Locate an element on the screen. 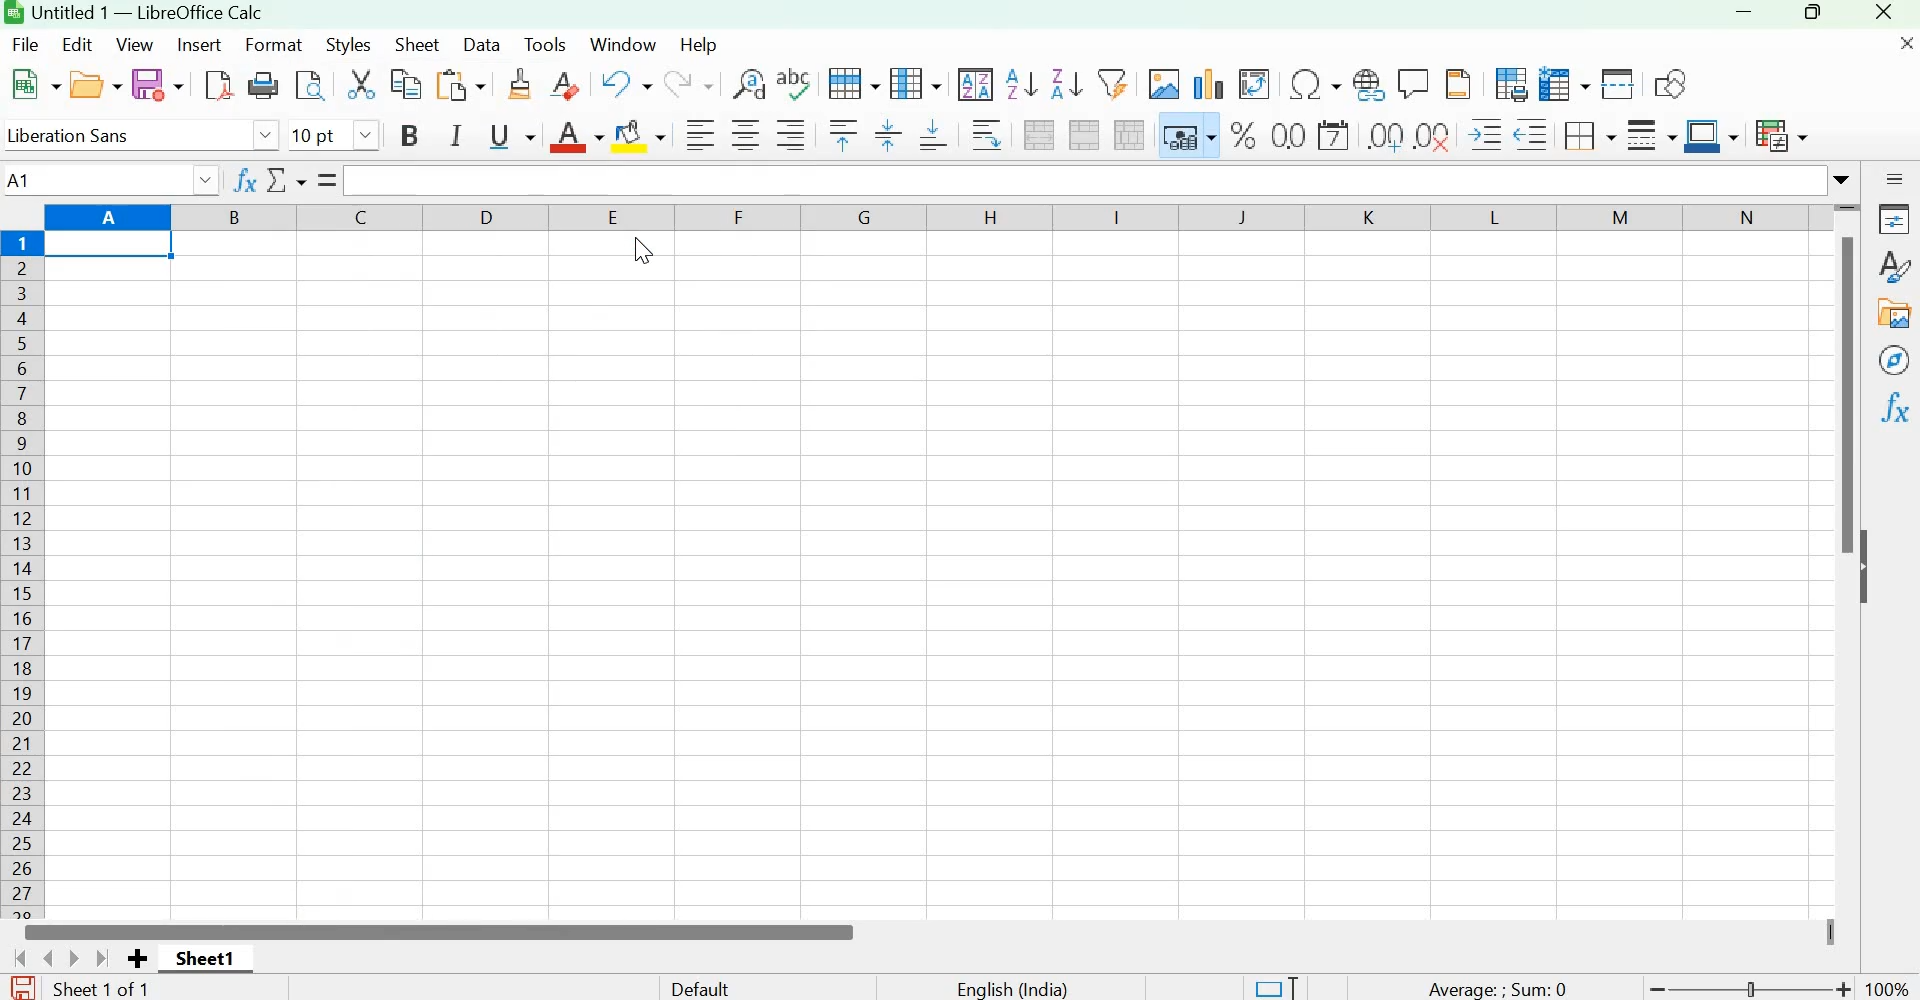 The height and width of the screenshot is (1000, 1920). English(India) is located at coordinates (1012, 988).